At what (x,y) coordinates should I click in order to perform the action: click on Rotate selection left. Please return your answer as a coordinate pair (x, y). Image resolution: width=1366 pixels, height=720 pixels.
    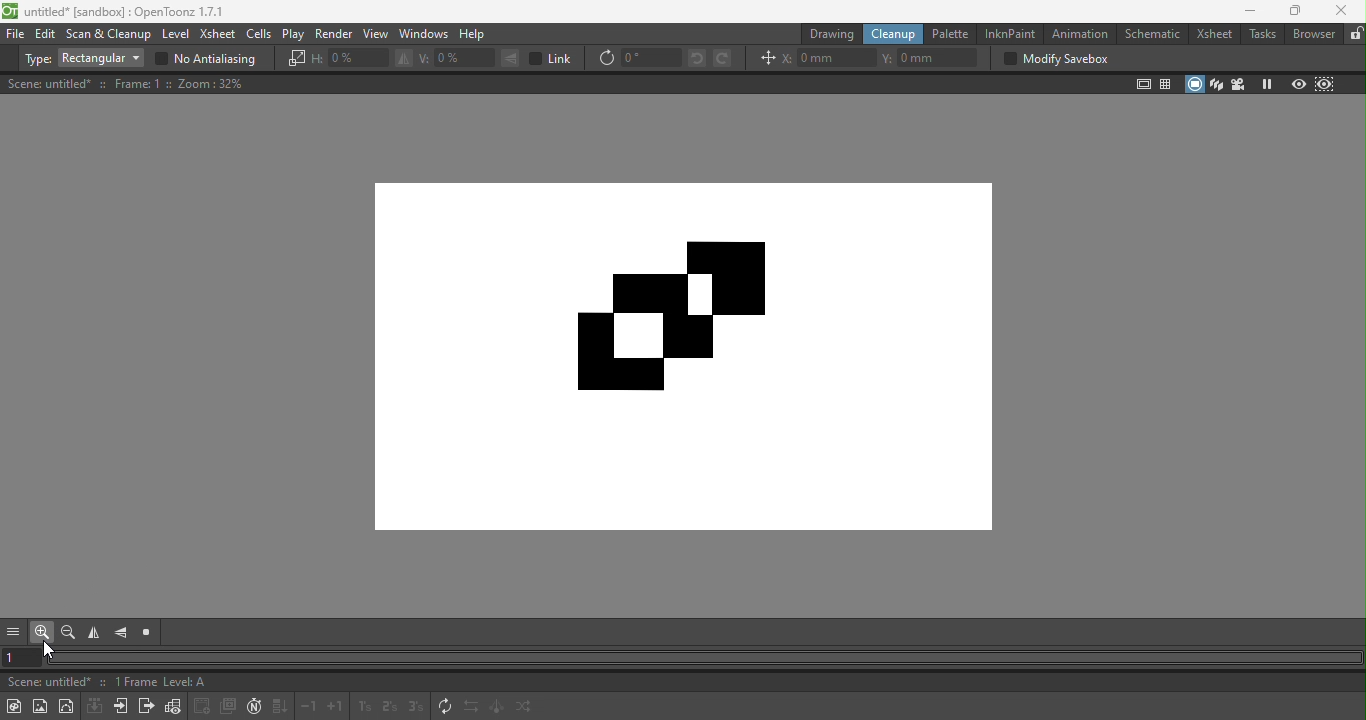
    Looking at the image, I should click on (696, 60).